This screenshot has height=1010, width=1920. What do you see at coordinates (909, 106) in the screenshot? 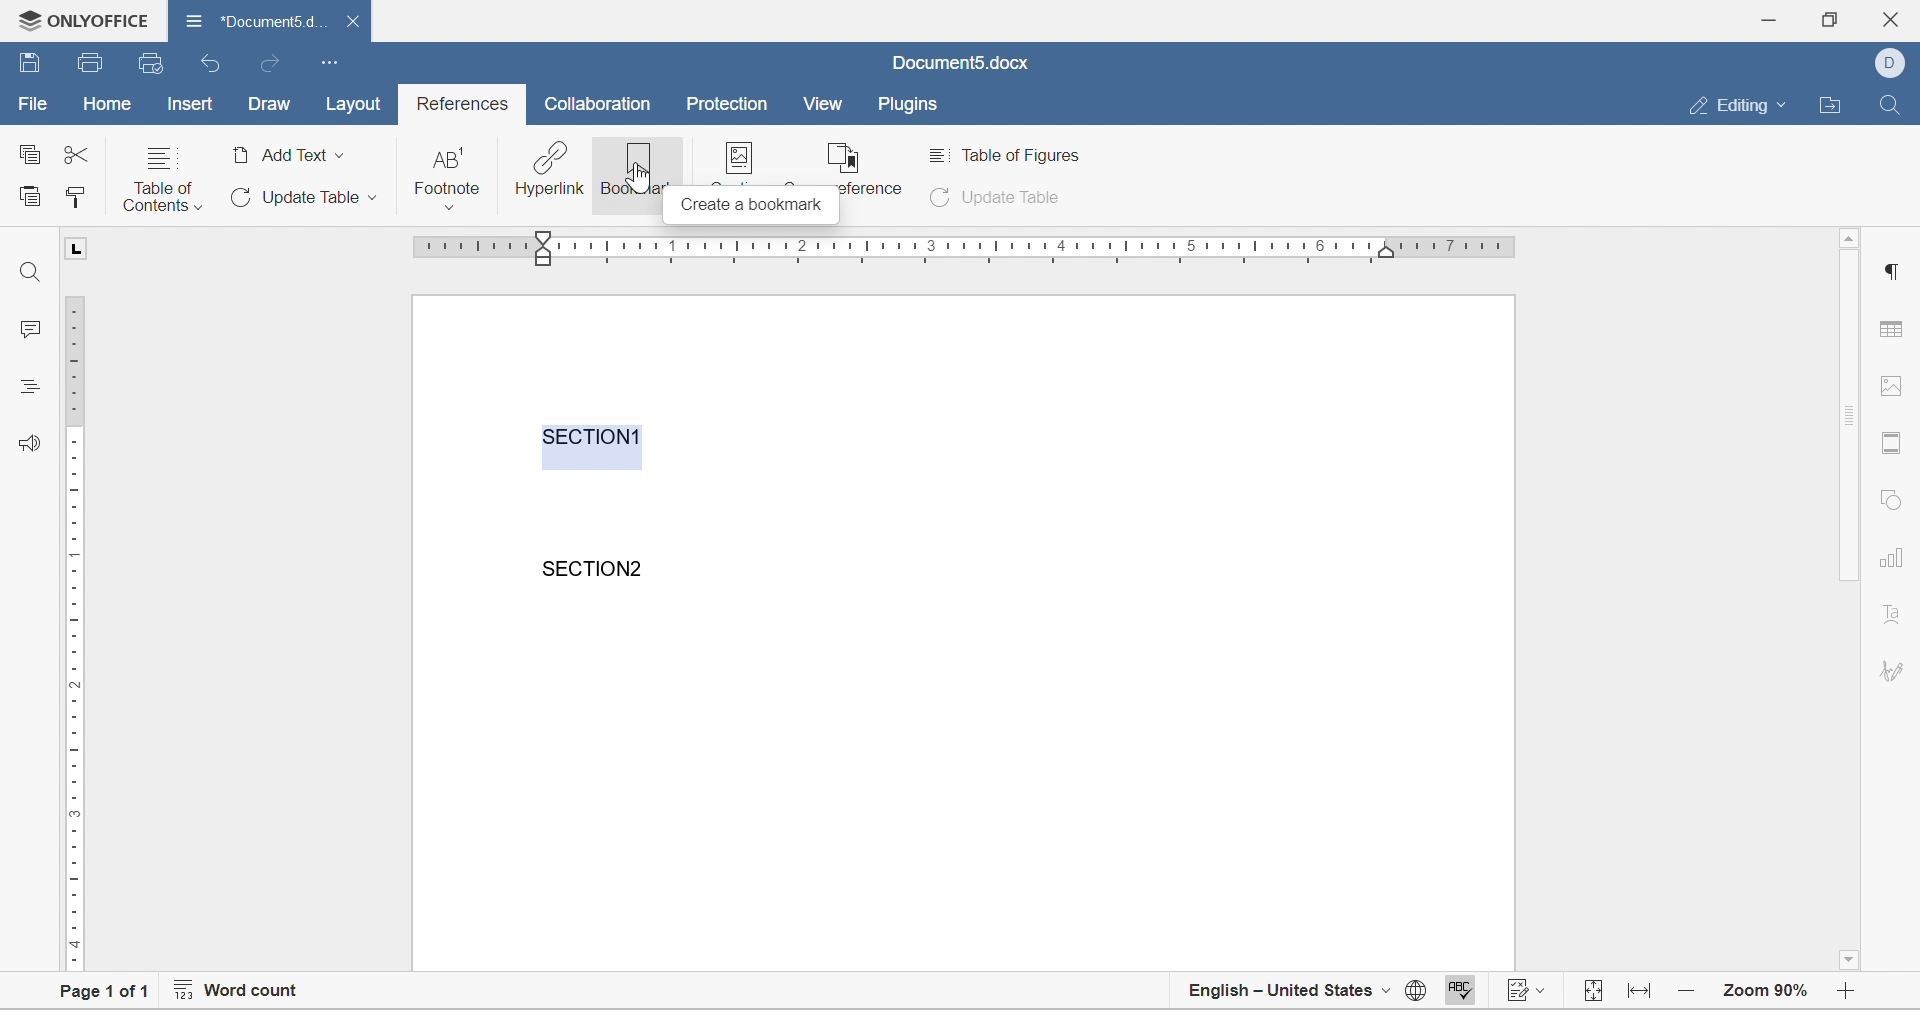
I see `plugins` at bounding box center [909, 106].